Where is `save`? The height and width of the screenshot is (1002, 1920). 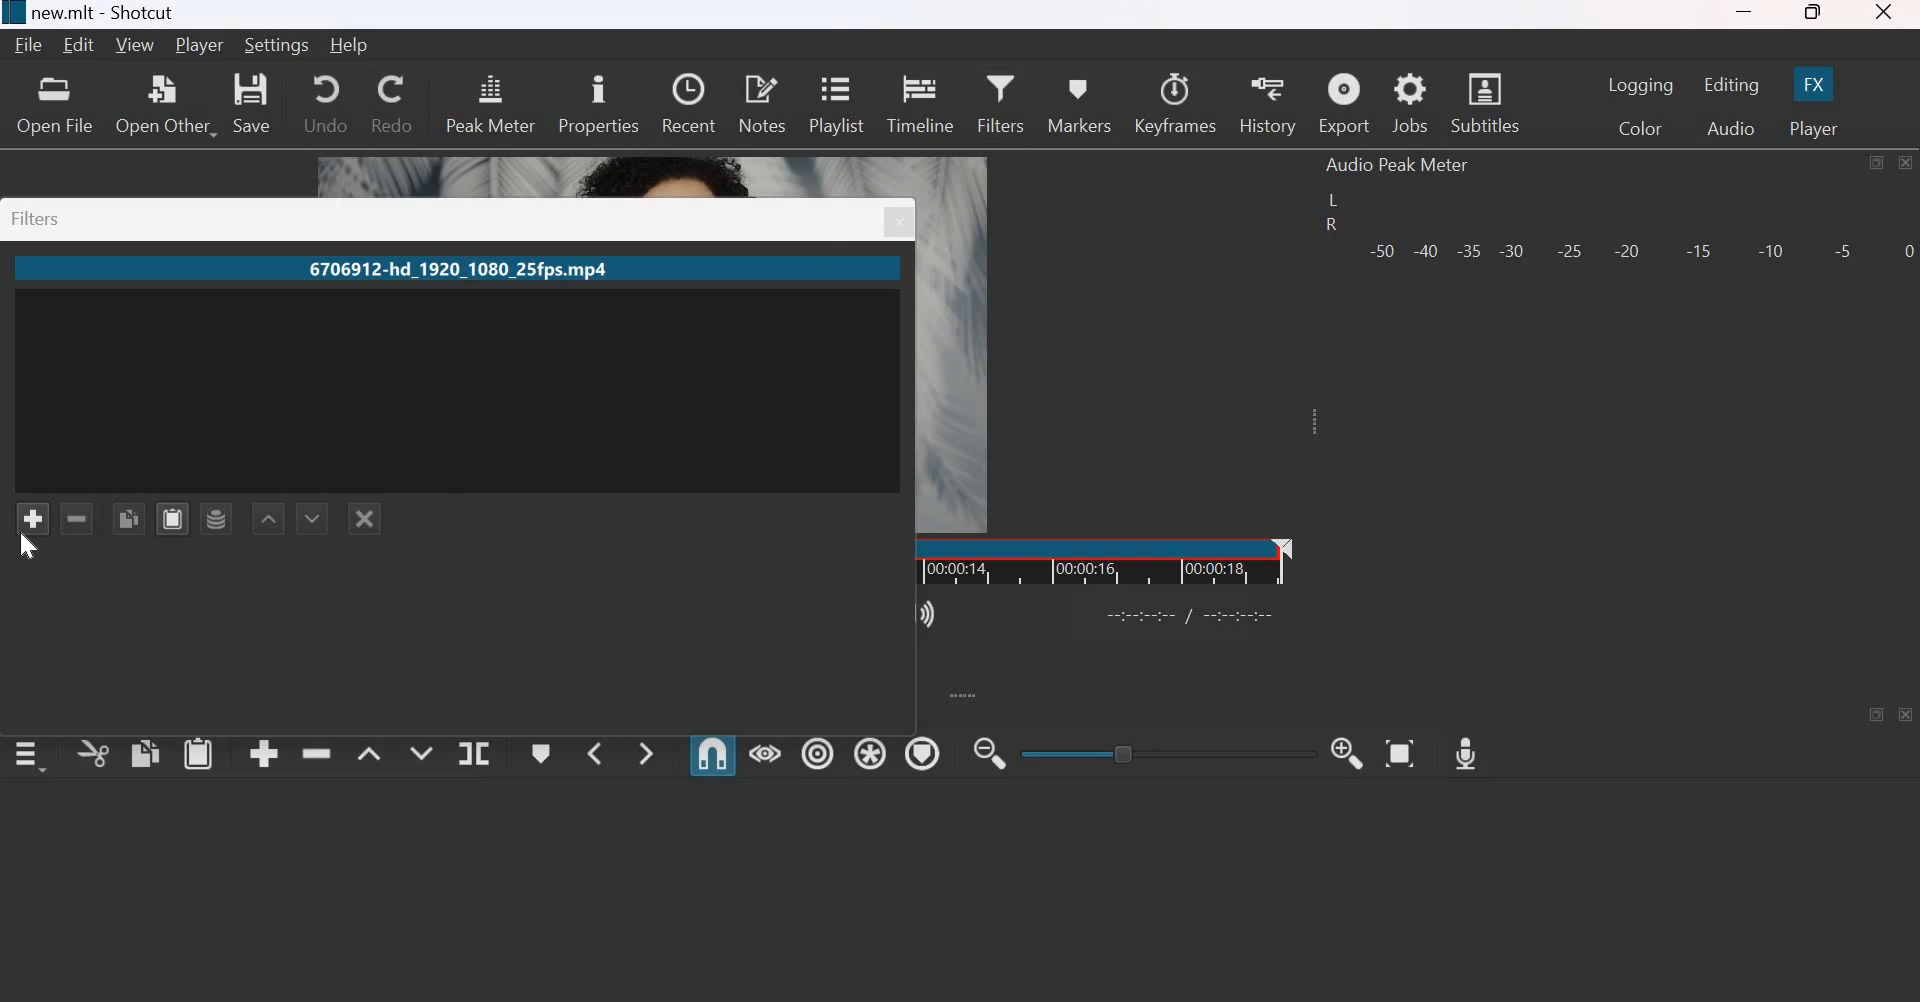 save is located at coordinates (253, 103).